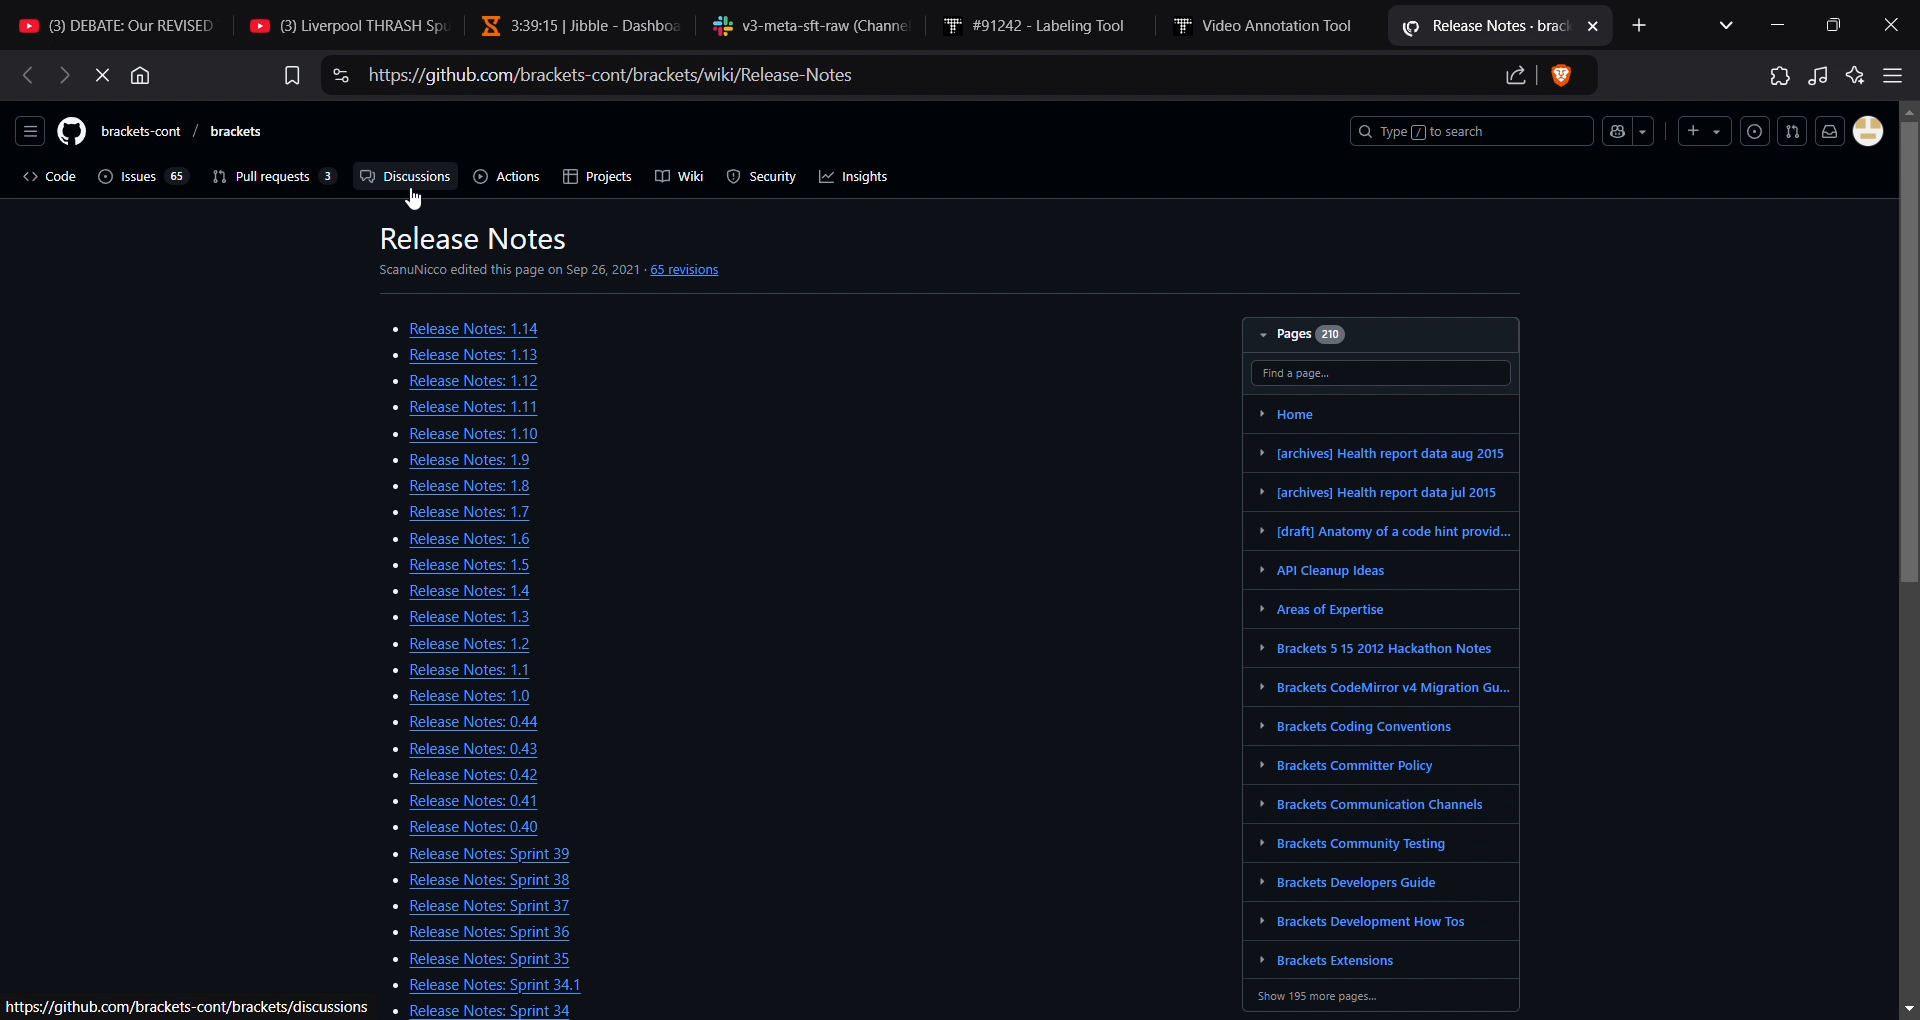 Image resolution: width=1920 pixels, height=1020 pixels. I want to click on profile, so click(1867, 130).